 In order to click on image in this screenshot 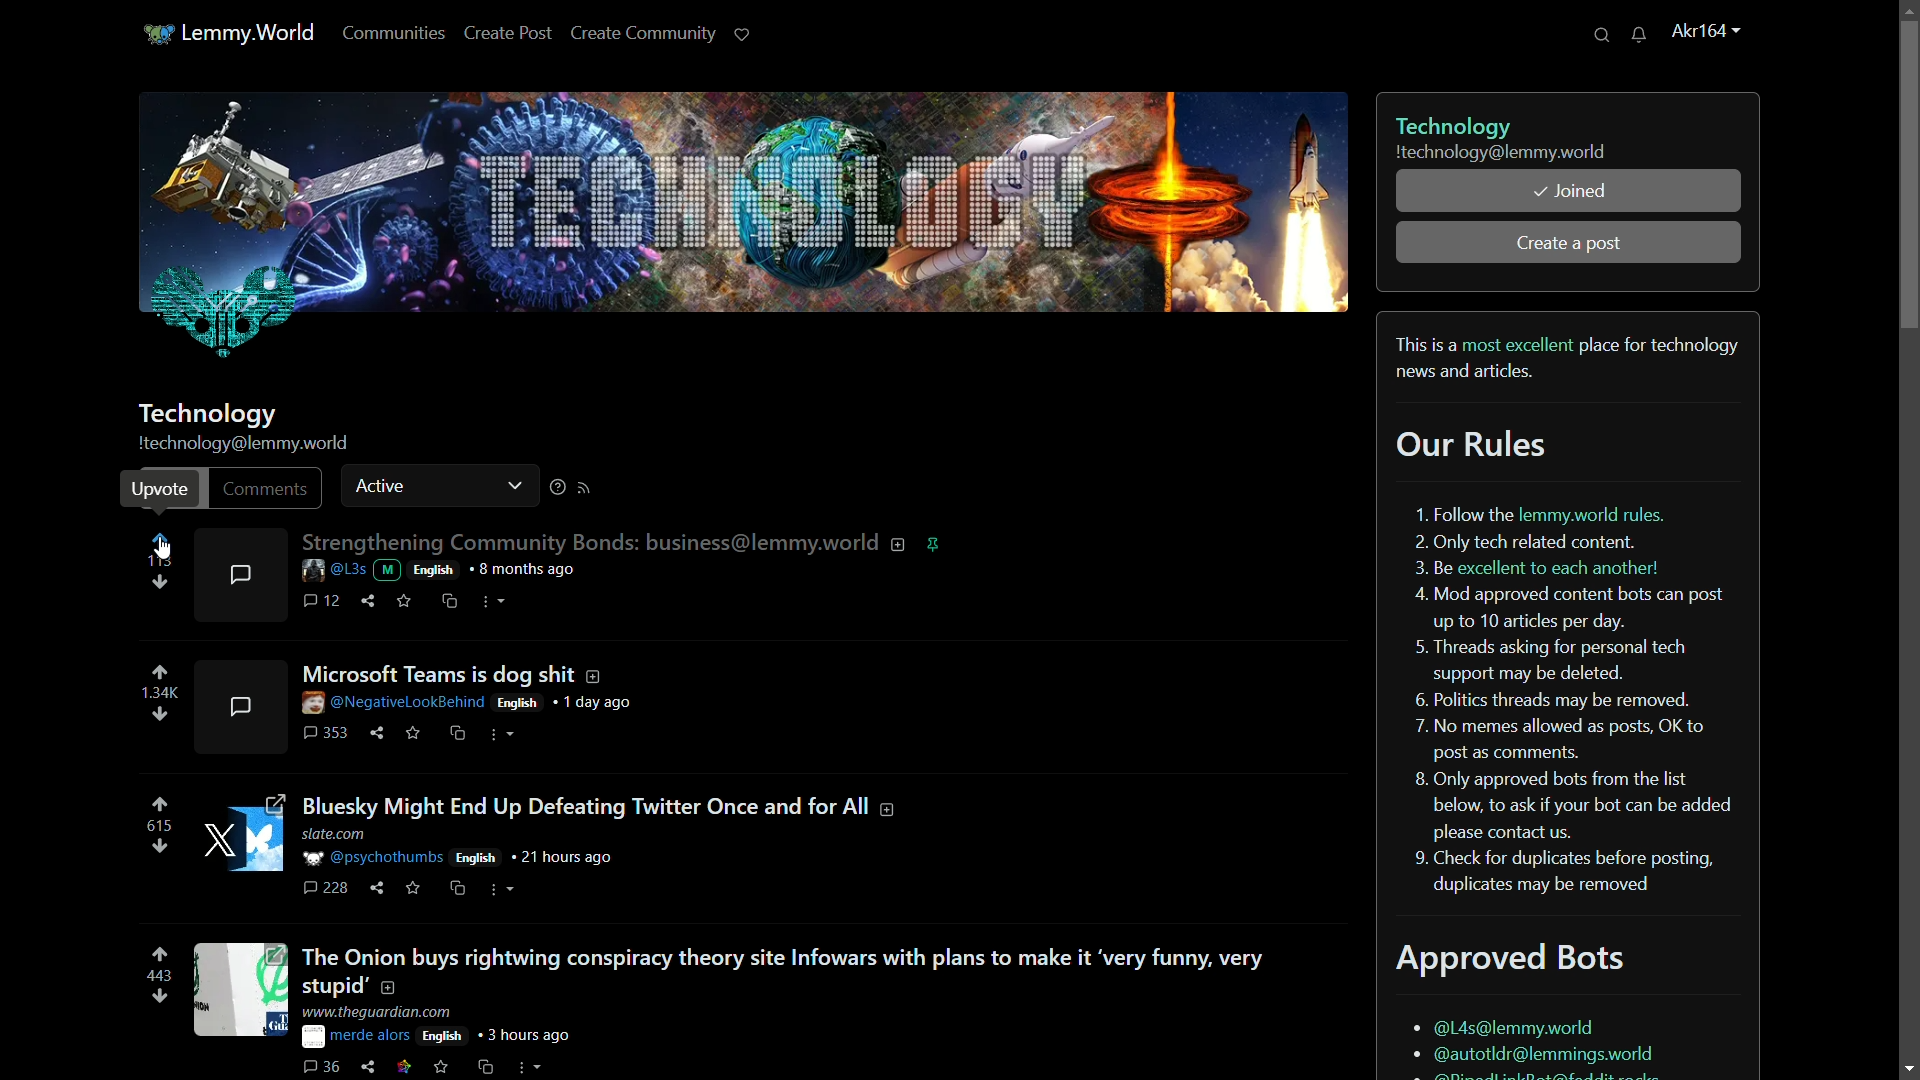, I will do `click(239, 992)`.